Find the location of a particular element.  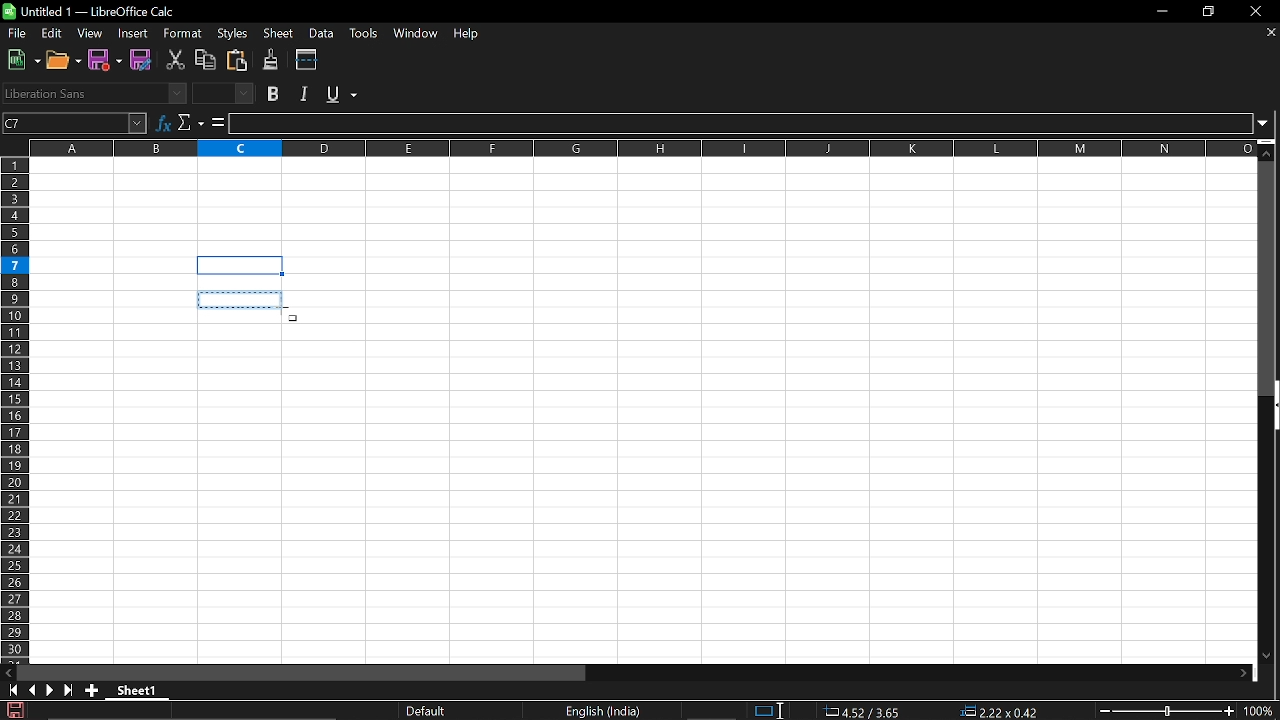

Format is located at coordinates (179, 34).